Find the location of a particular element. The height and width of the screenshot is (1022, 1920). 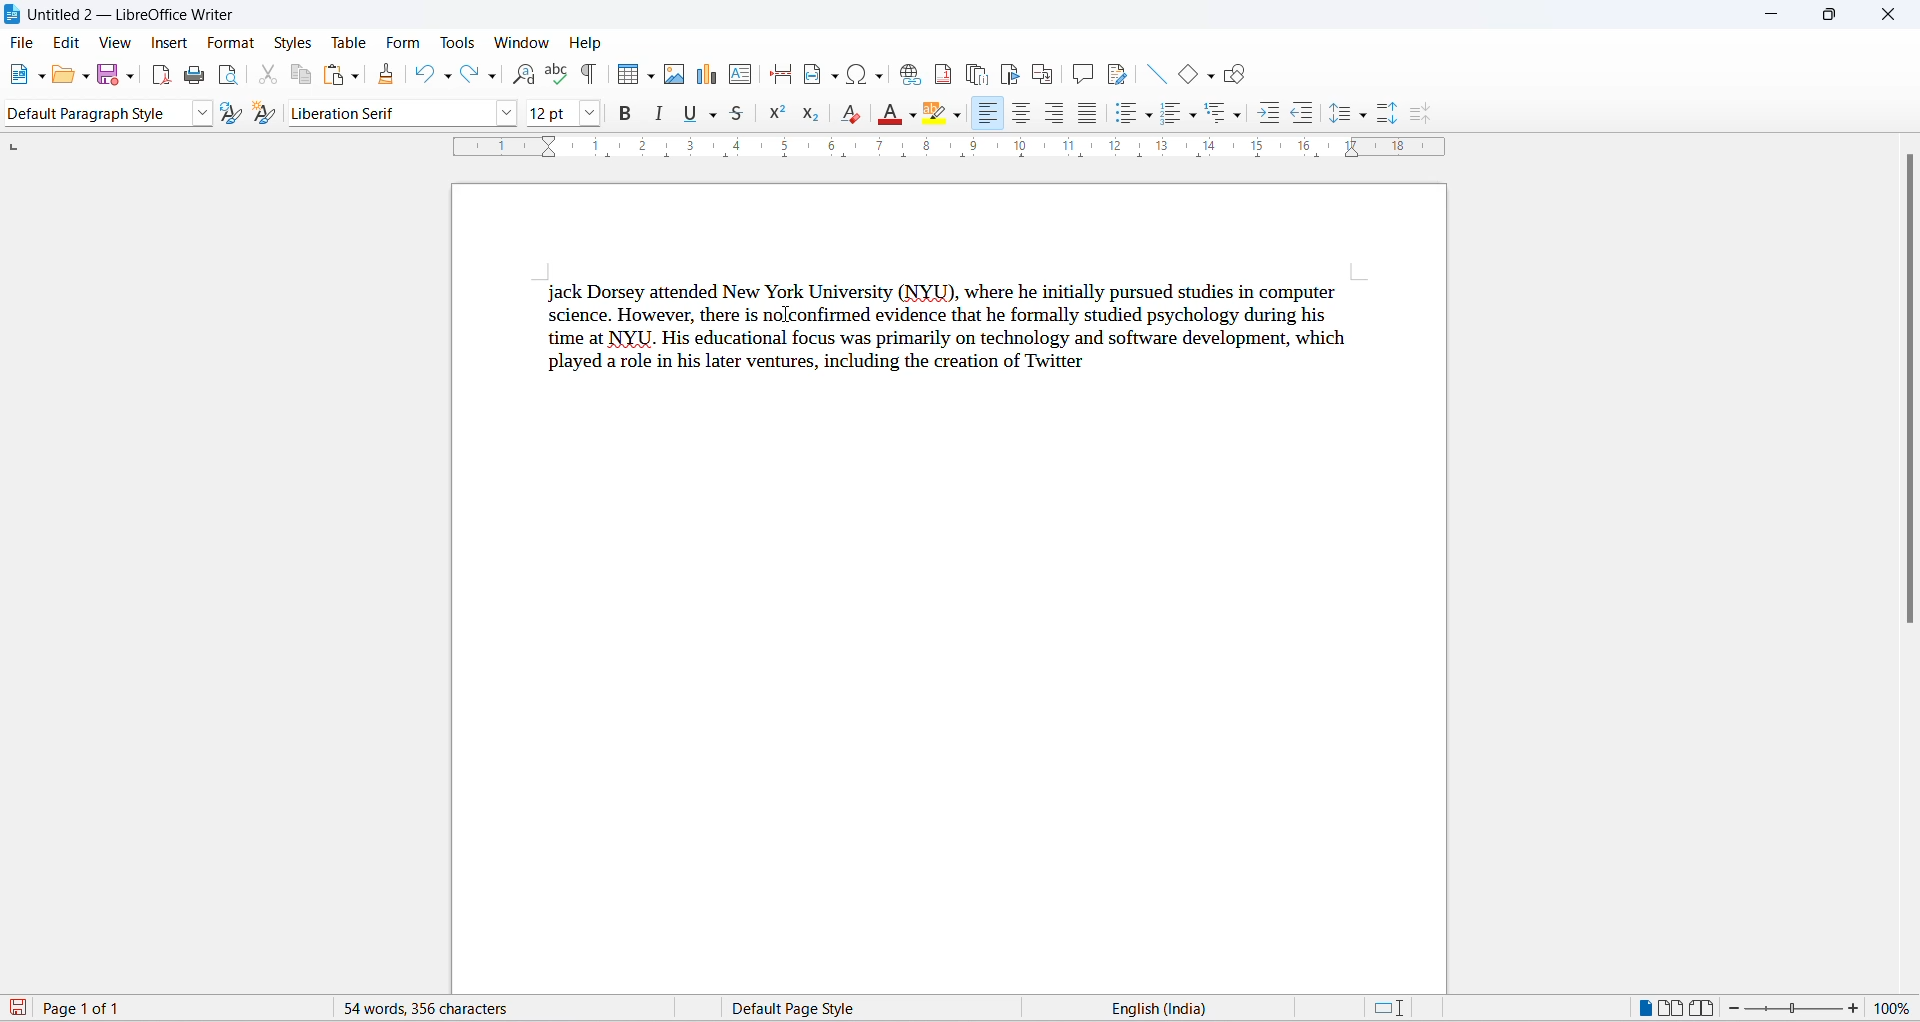

paste is located at coordinates (334, 75).